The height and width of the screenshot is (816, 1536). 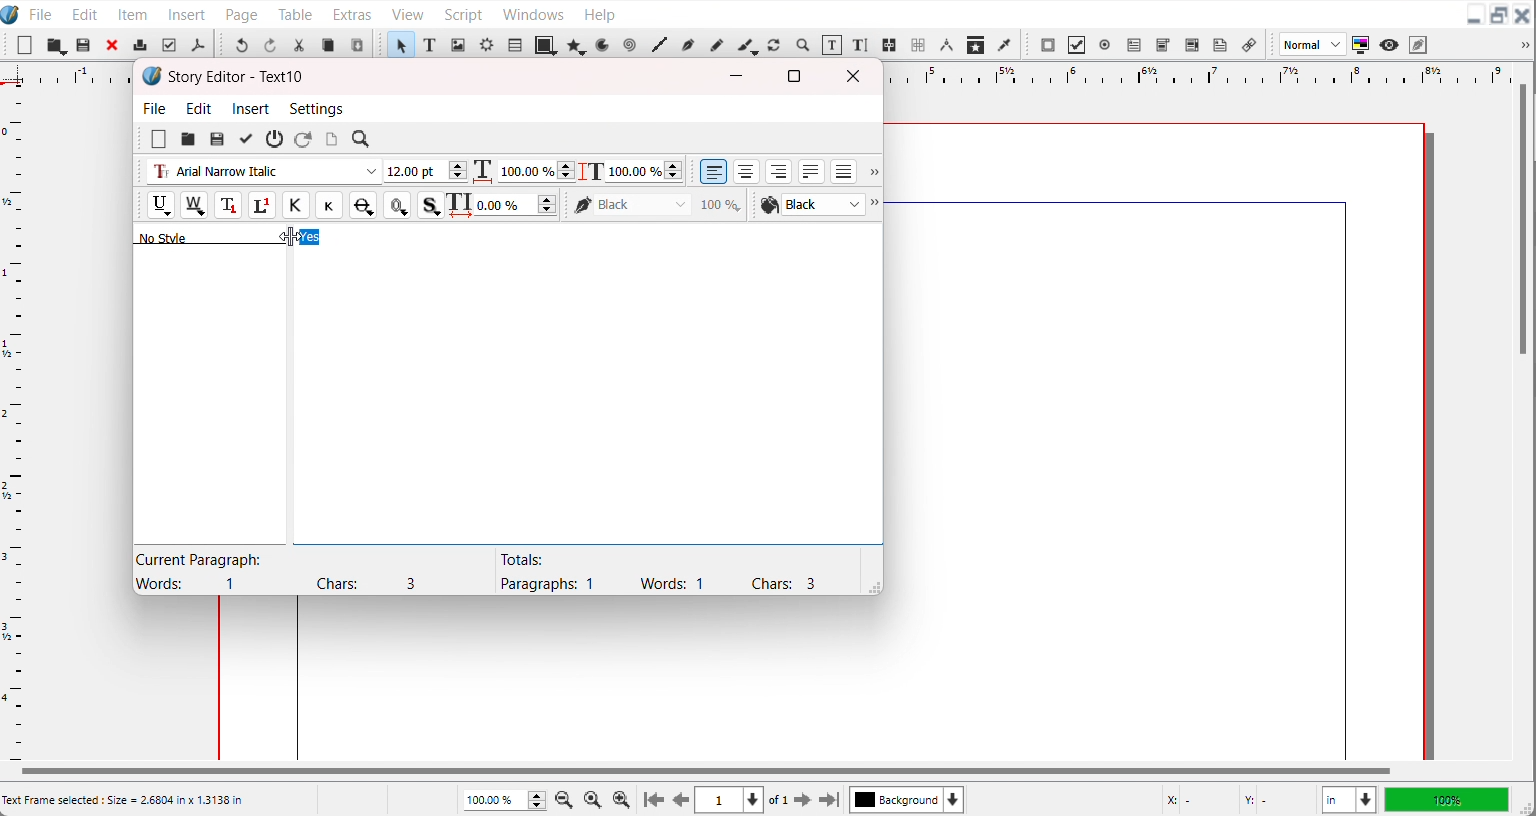 I want to click on Edit in preview mode, so click(x=1419, y=44).